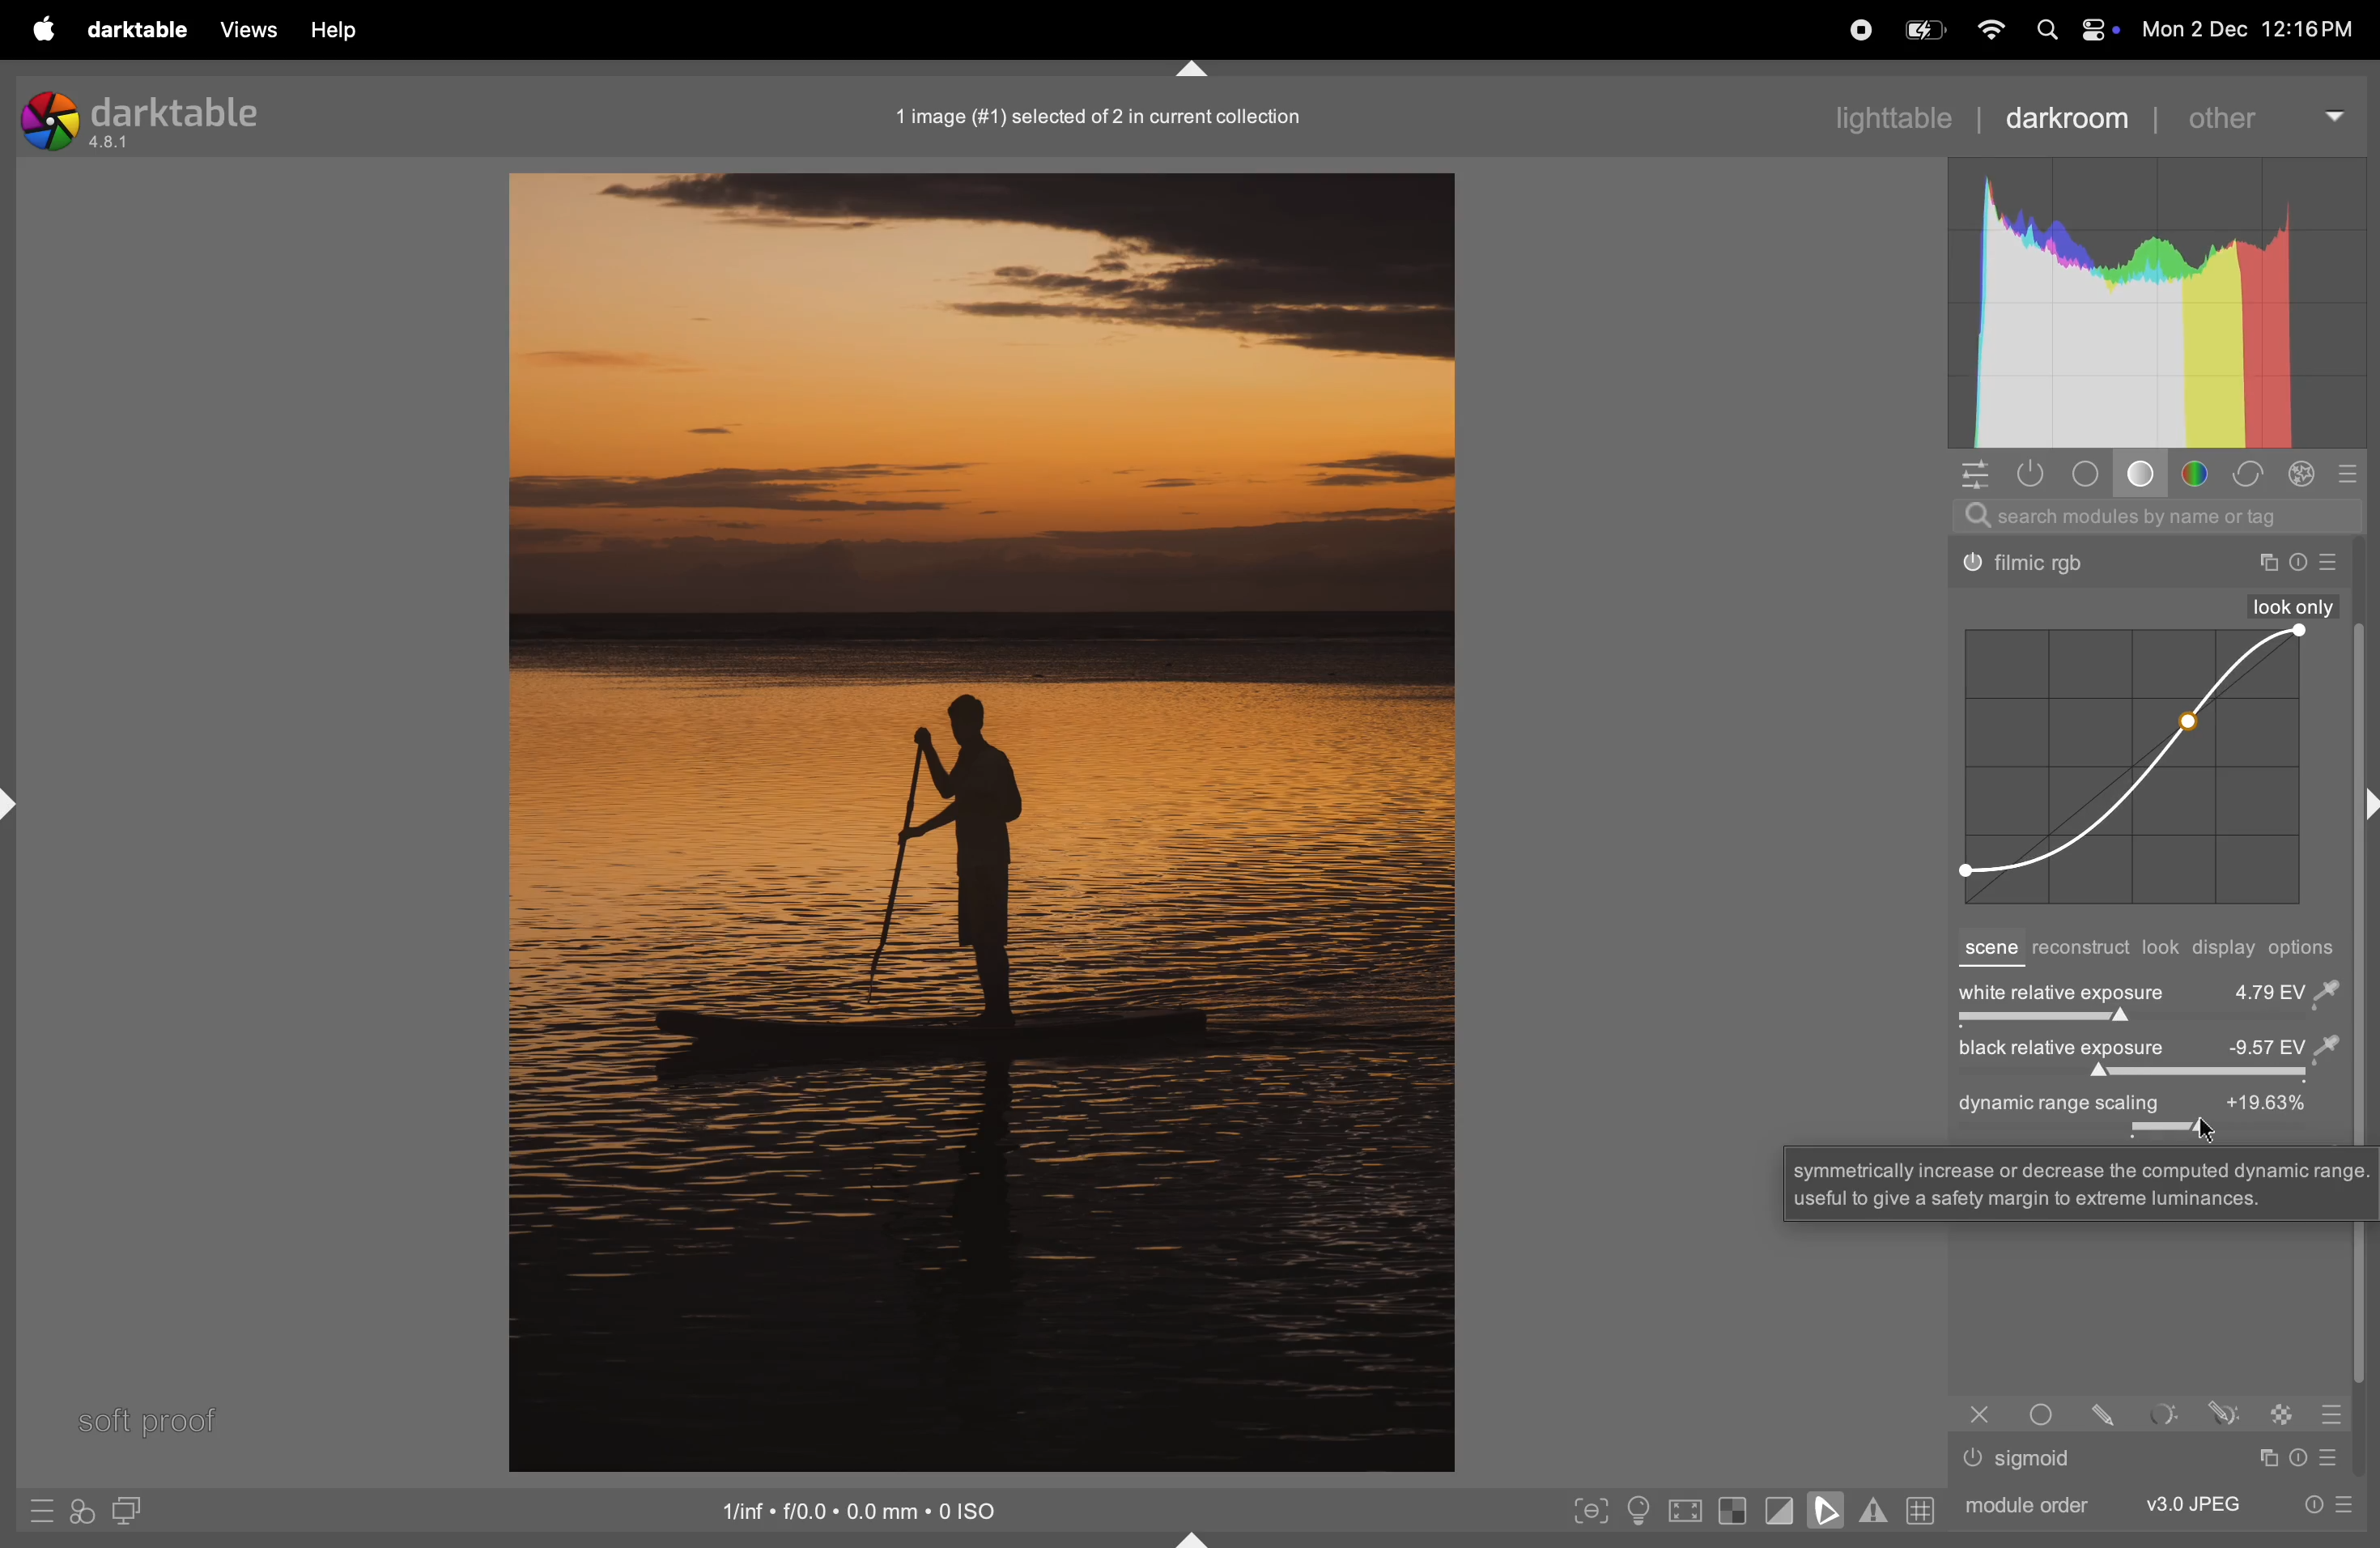  I want to click on , so click(2302, 1457).